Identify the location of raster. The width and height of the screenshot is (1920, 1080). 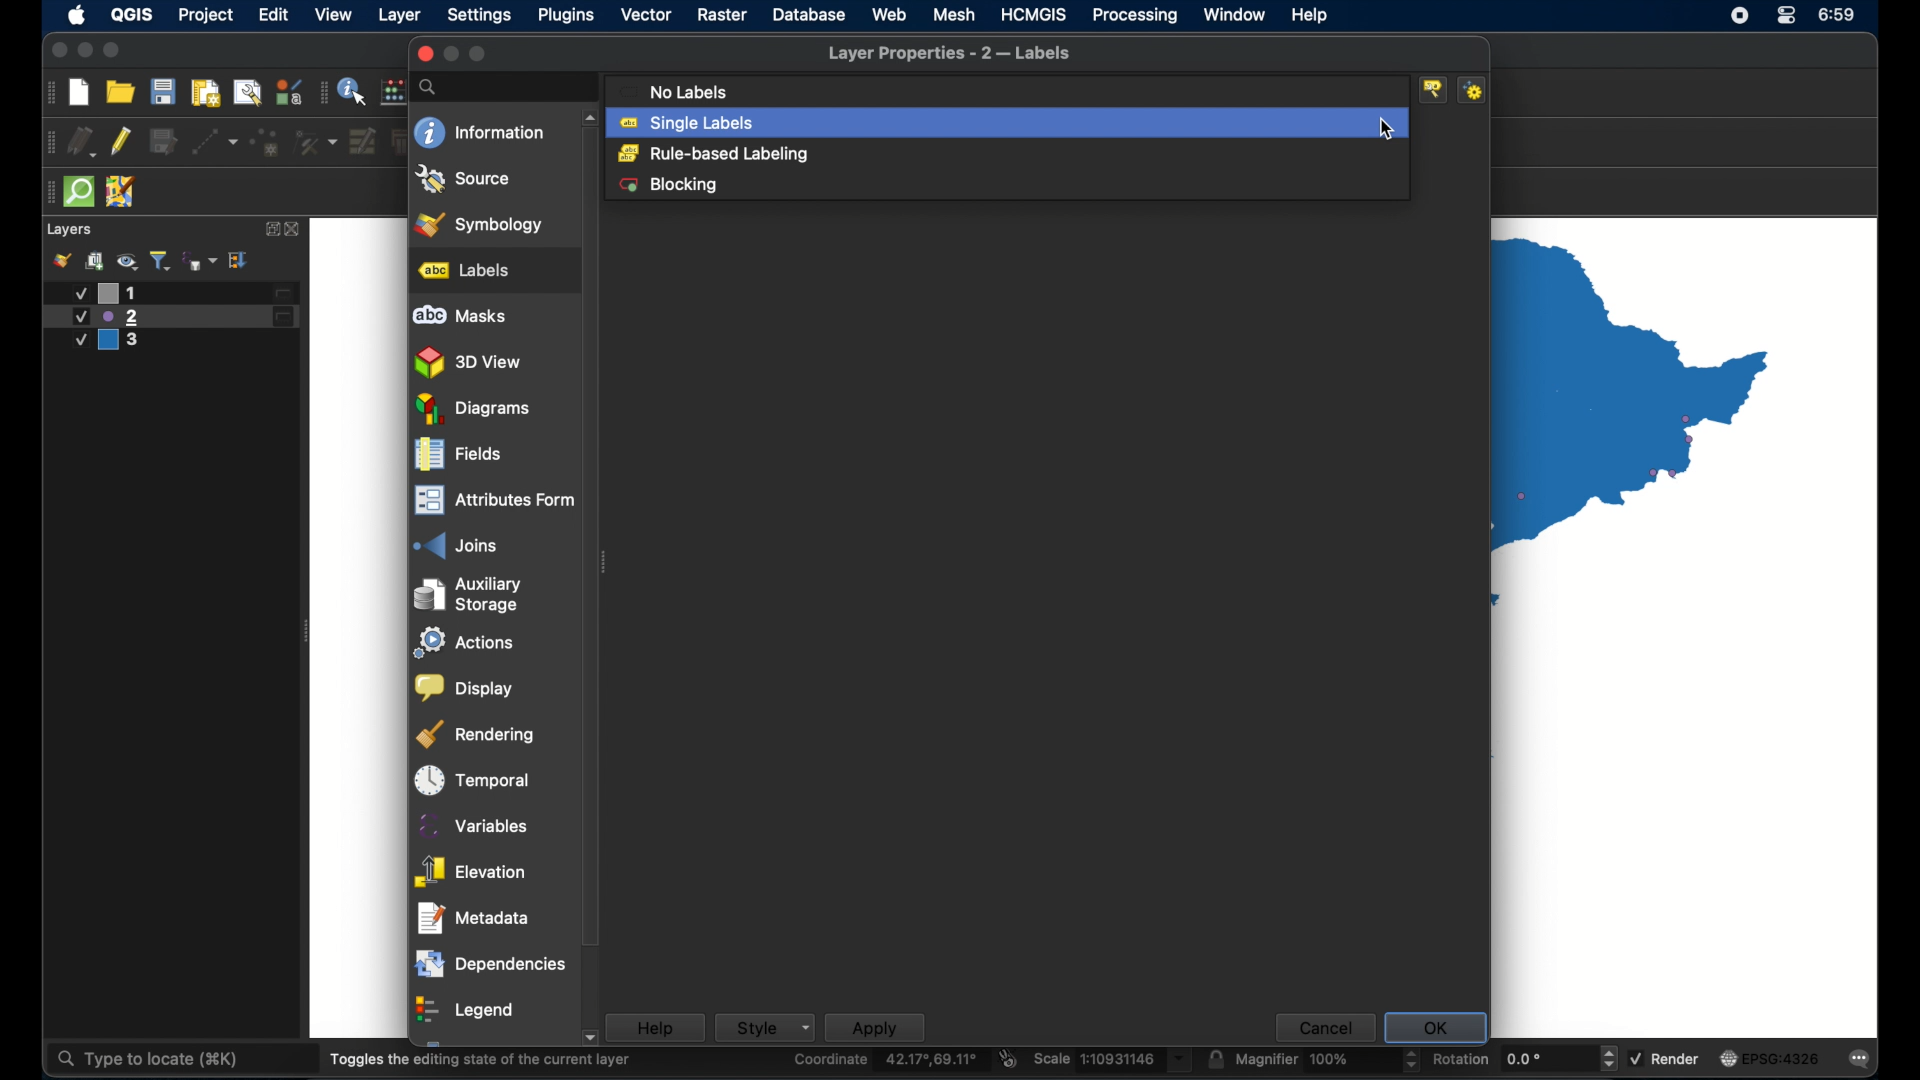
(722, 15).